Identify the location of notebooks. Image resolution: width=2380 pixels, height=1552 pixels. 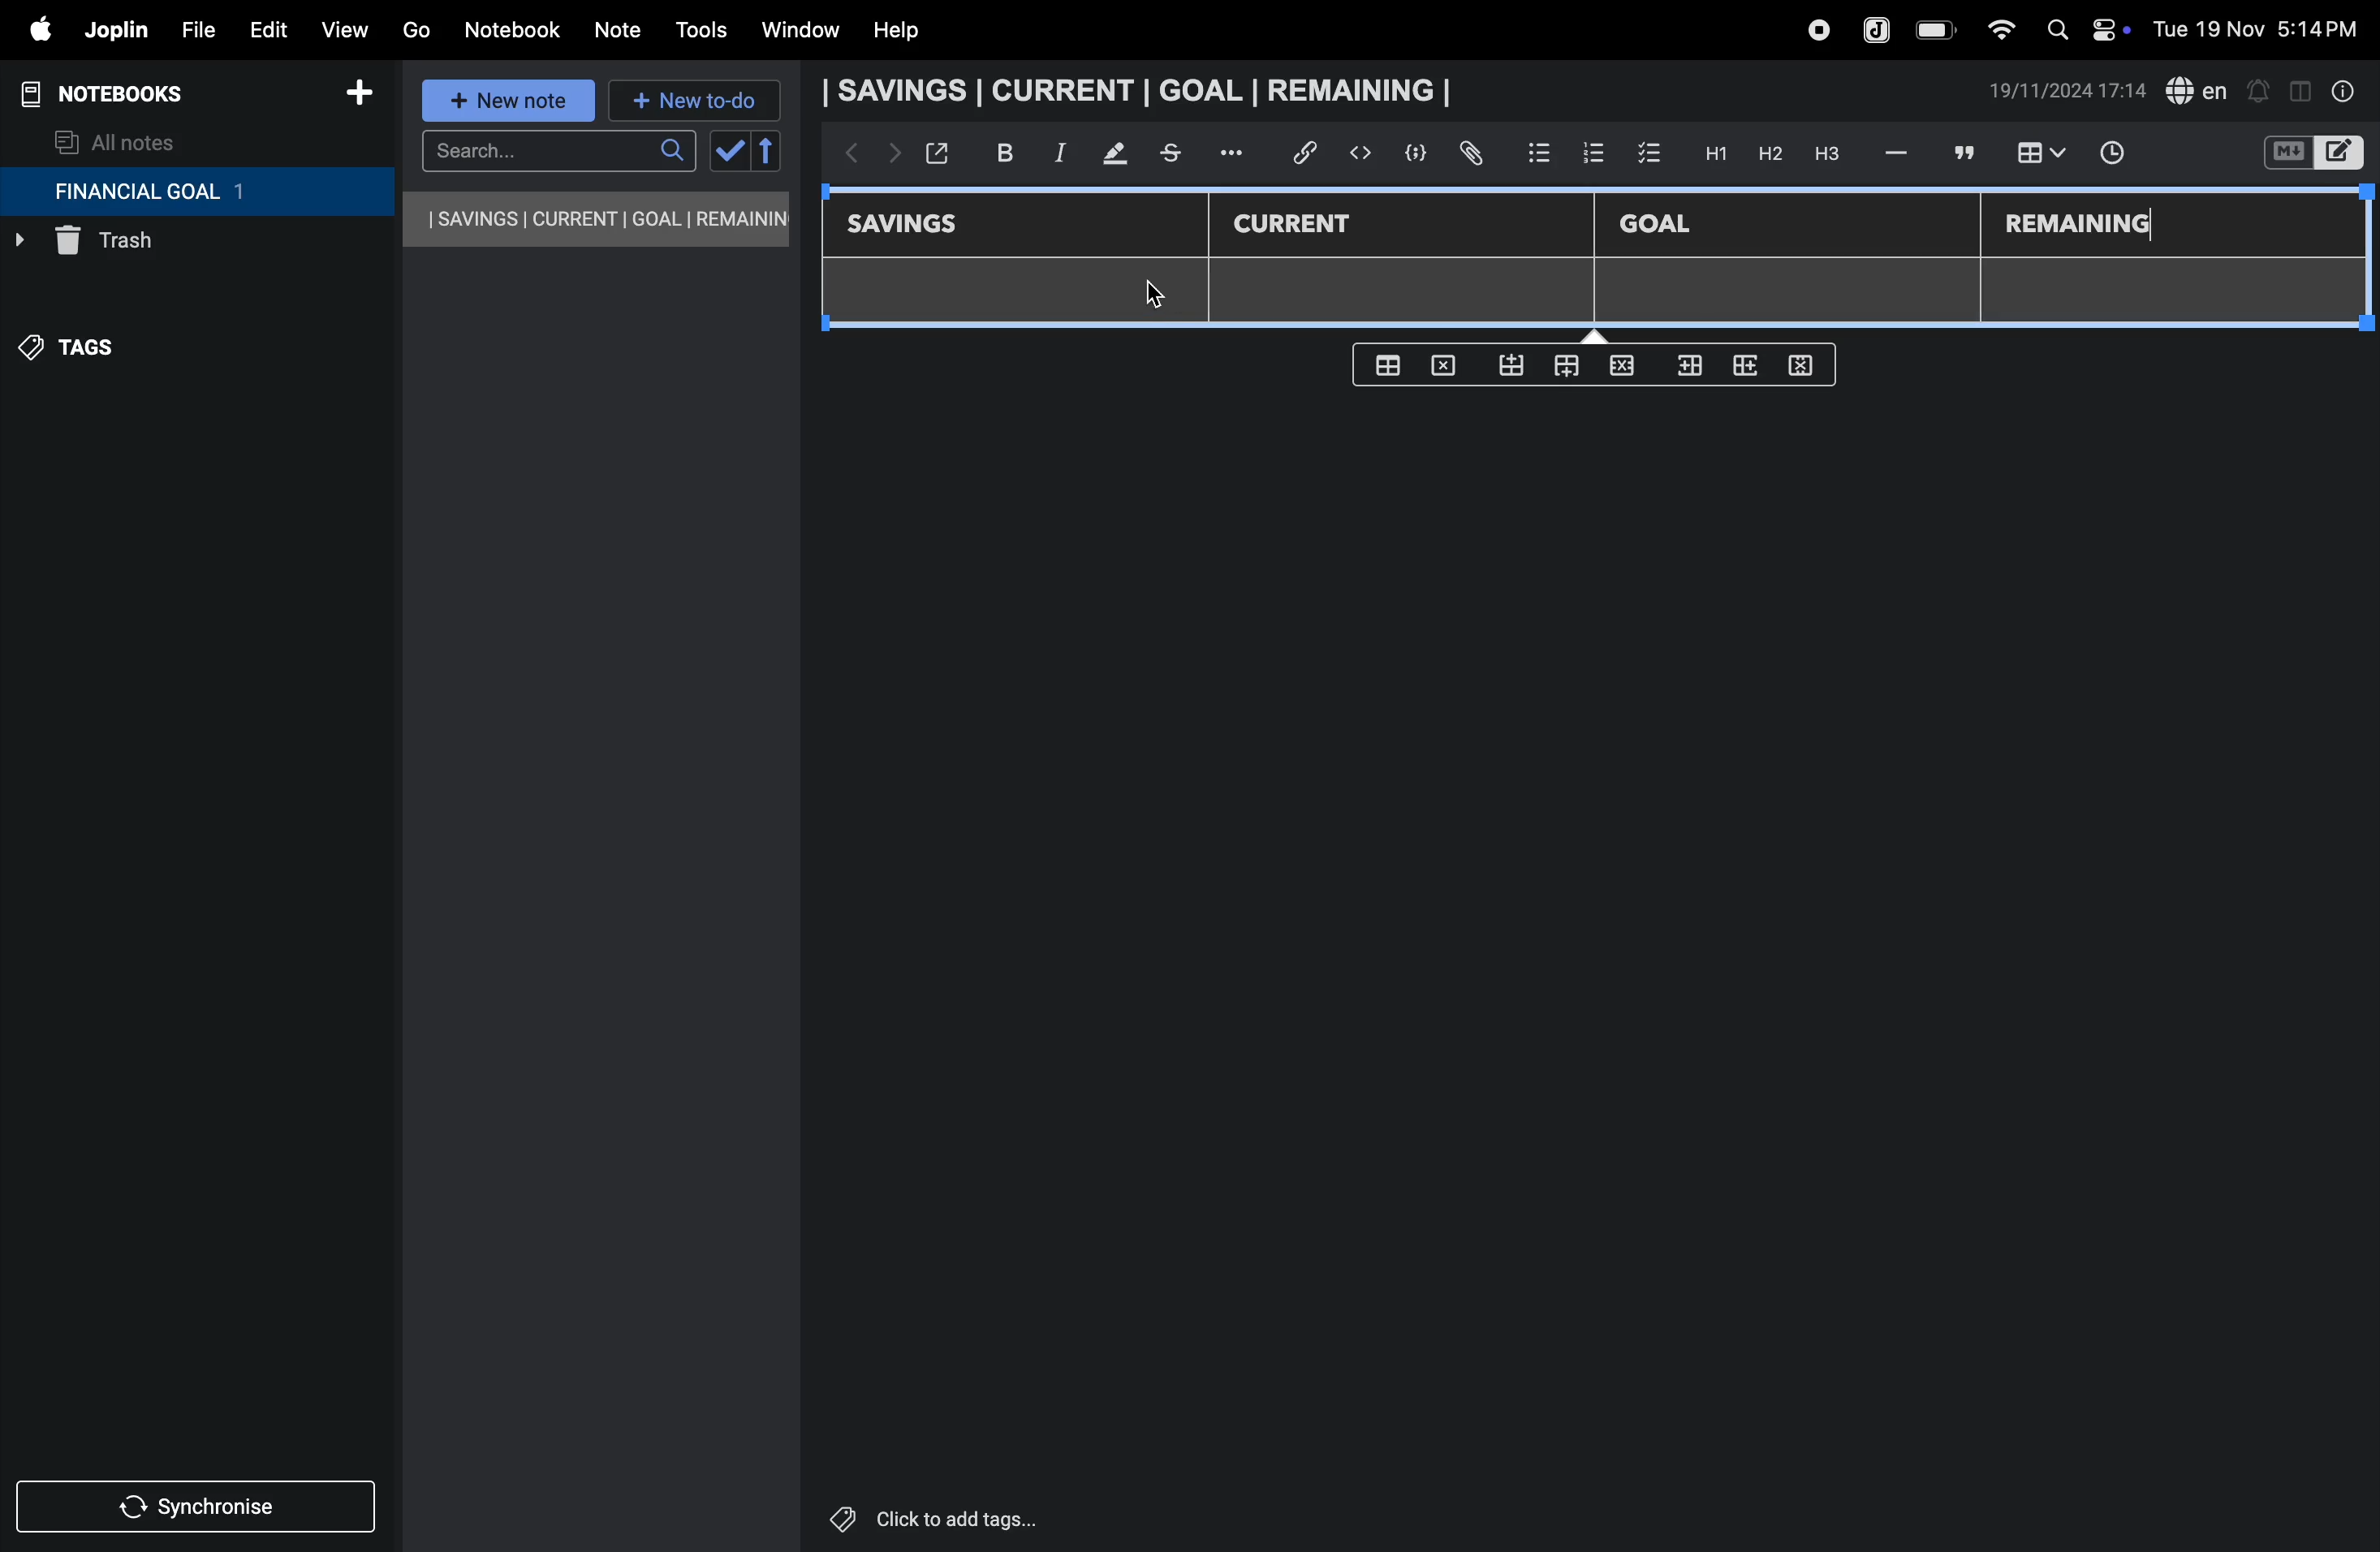
(120, 94).